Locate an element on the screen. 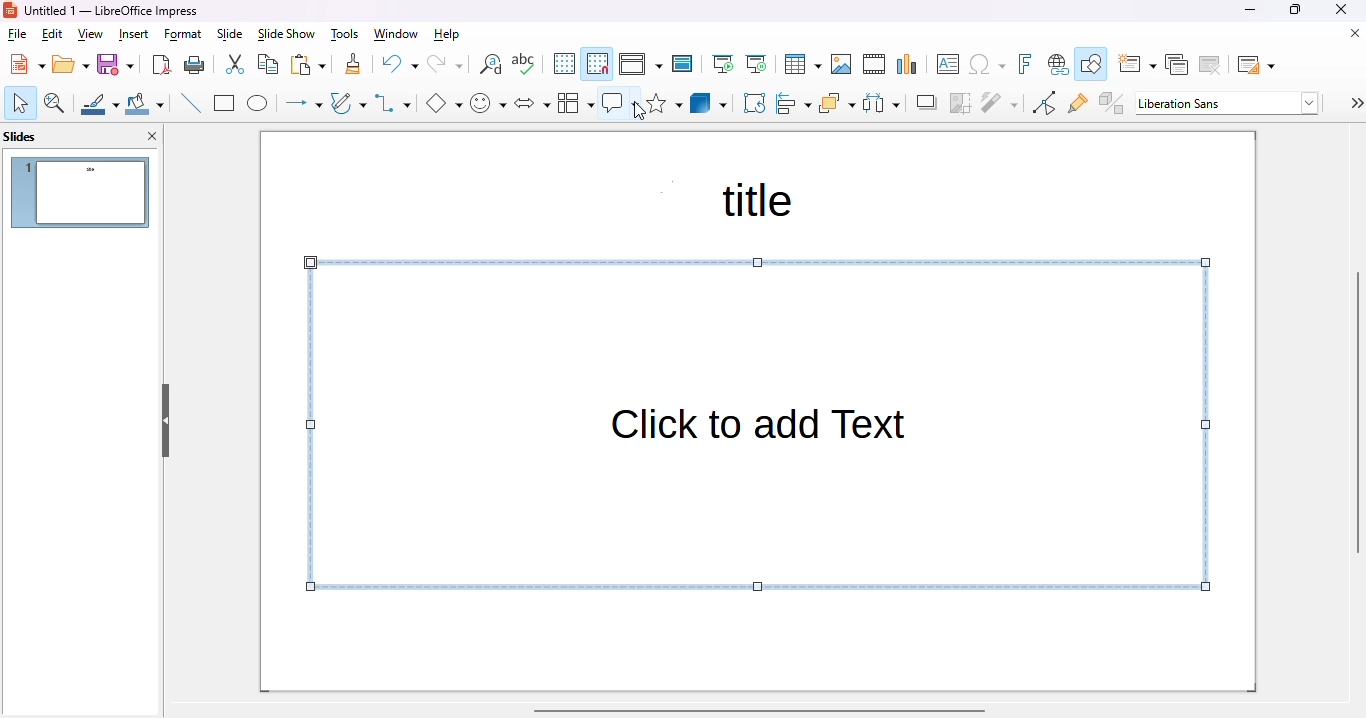 The height and width of the screenshot is (718, 1366). callout shapes is located at coordinates (614, 102).